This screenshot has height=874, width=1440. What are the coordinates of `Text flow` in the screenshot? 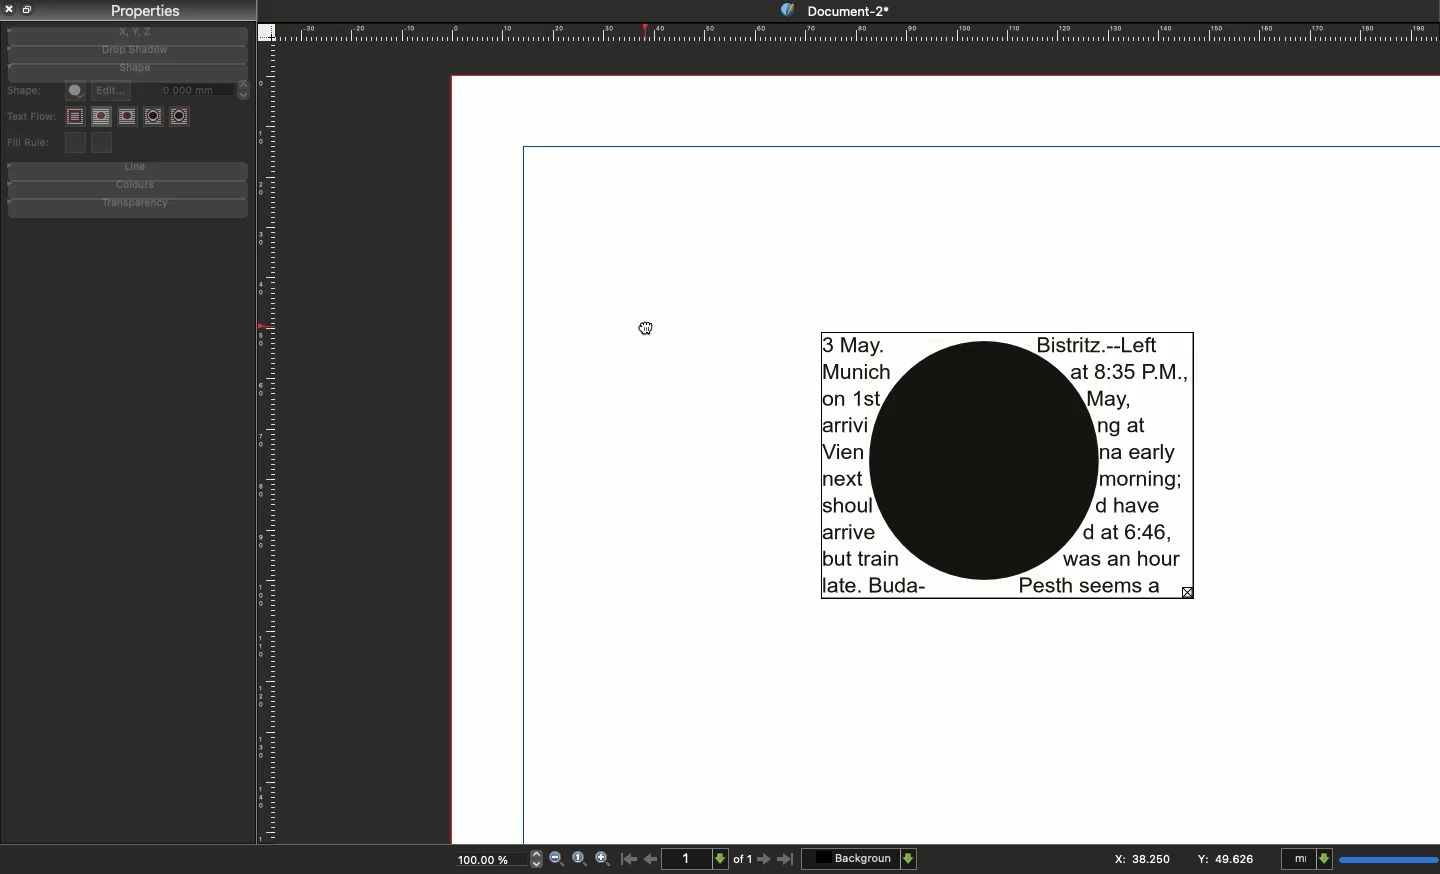 It's located at (30, 117).